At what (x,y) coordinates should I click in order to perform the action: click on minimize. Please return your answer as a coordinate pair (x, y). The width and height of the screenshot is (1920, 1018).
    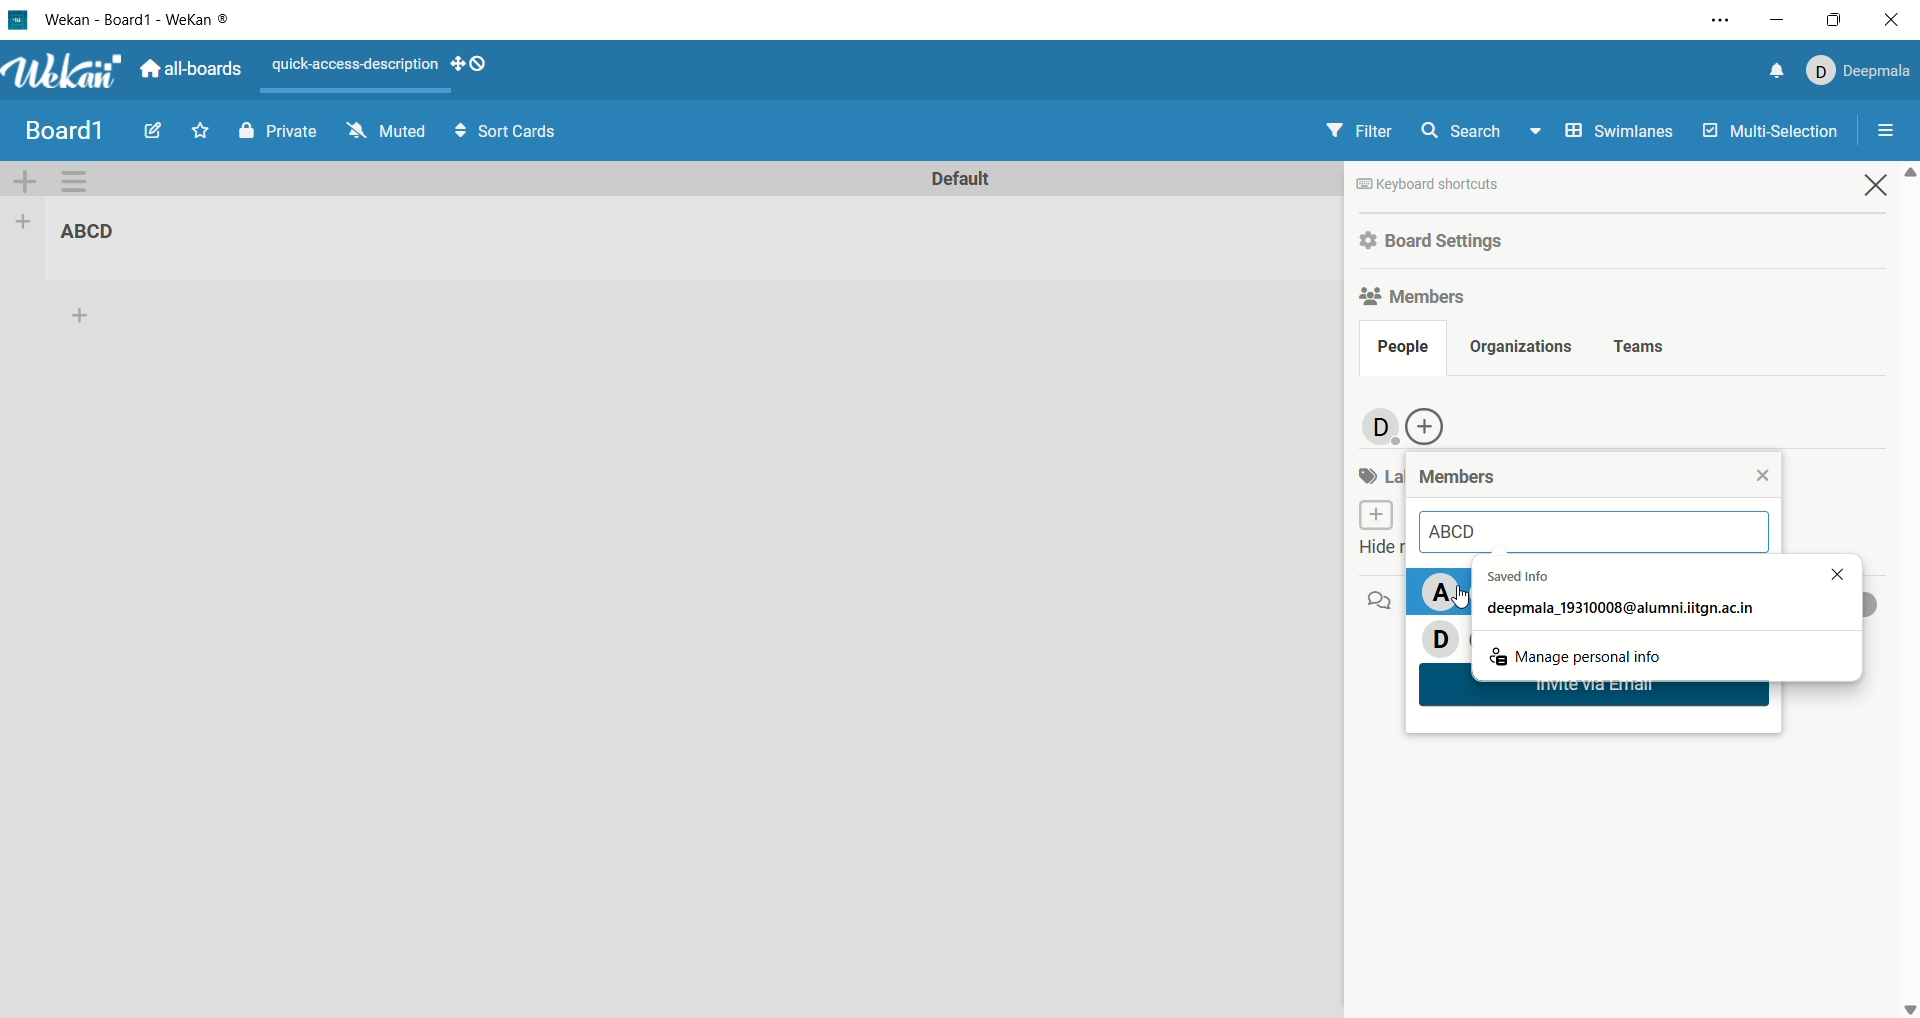
    Looking at the image, I should click on (1775, 18).